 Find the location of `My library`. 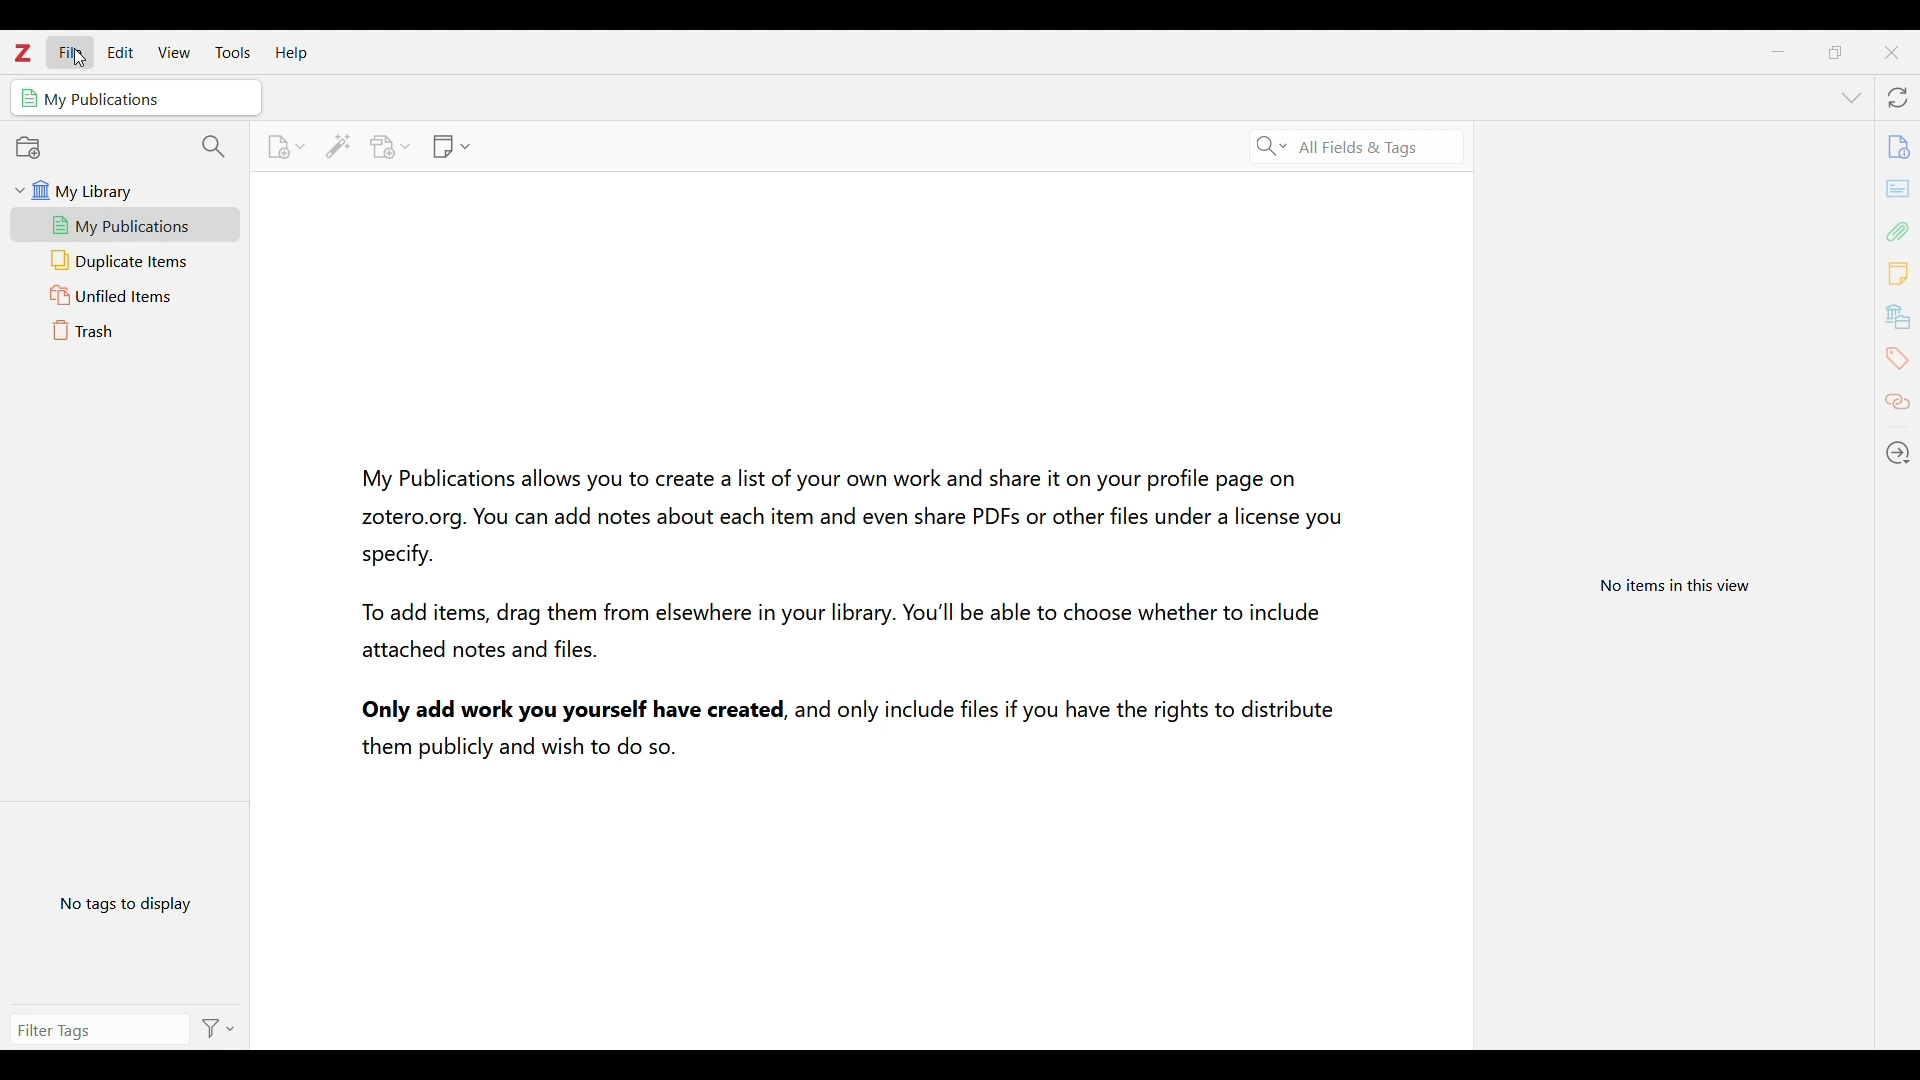

My library is located at coordinates (132, 190).